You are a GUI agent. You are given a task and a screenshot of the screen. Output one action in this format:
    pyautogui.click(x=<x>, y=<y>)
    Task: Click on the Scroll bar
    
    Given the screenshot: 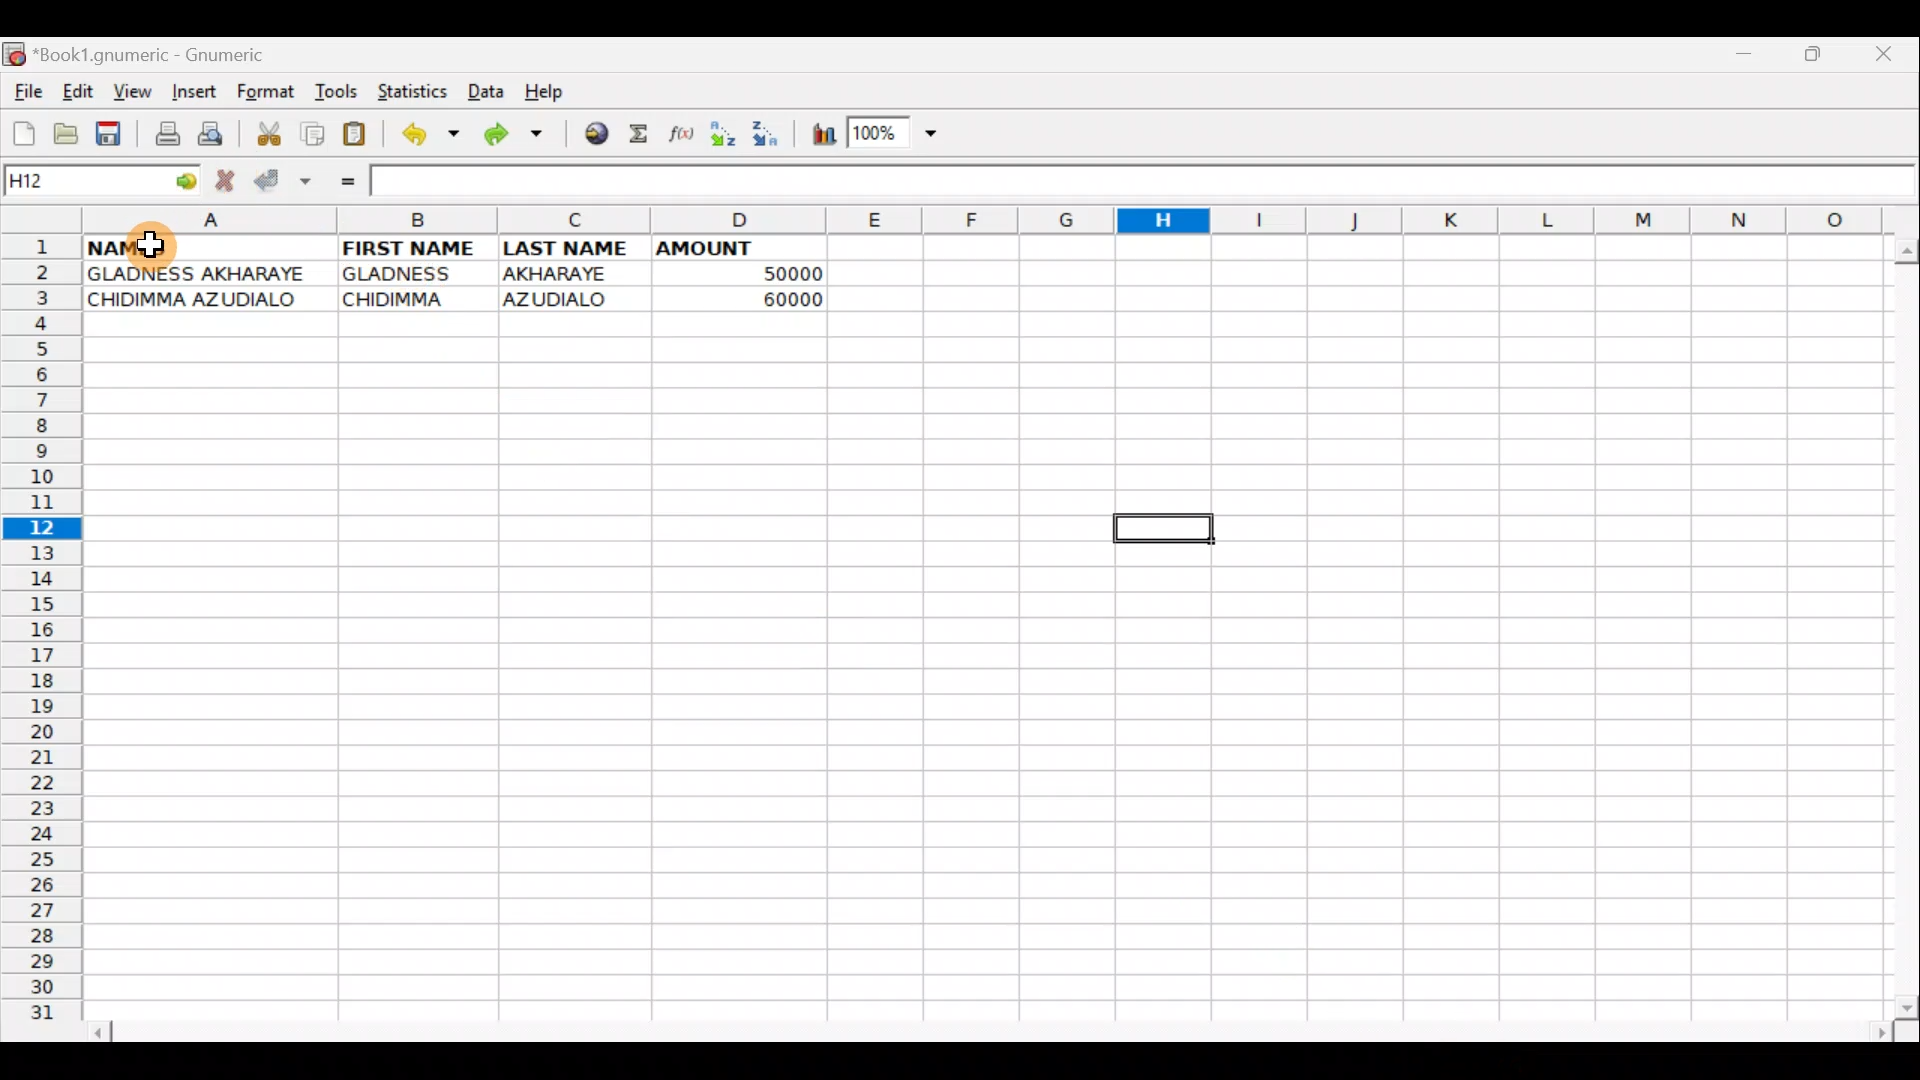 What is the action you would take?
    pyautogui.click(x=1895, y=627)
    